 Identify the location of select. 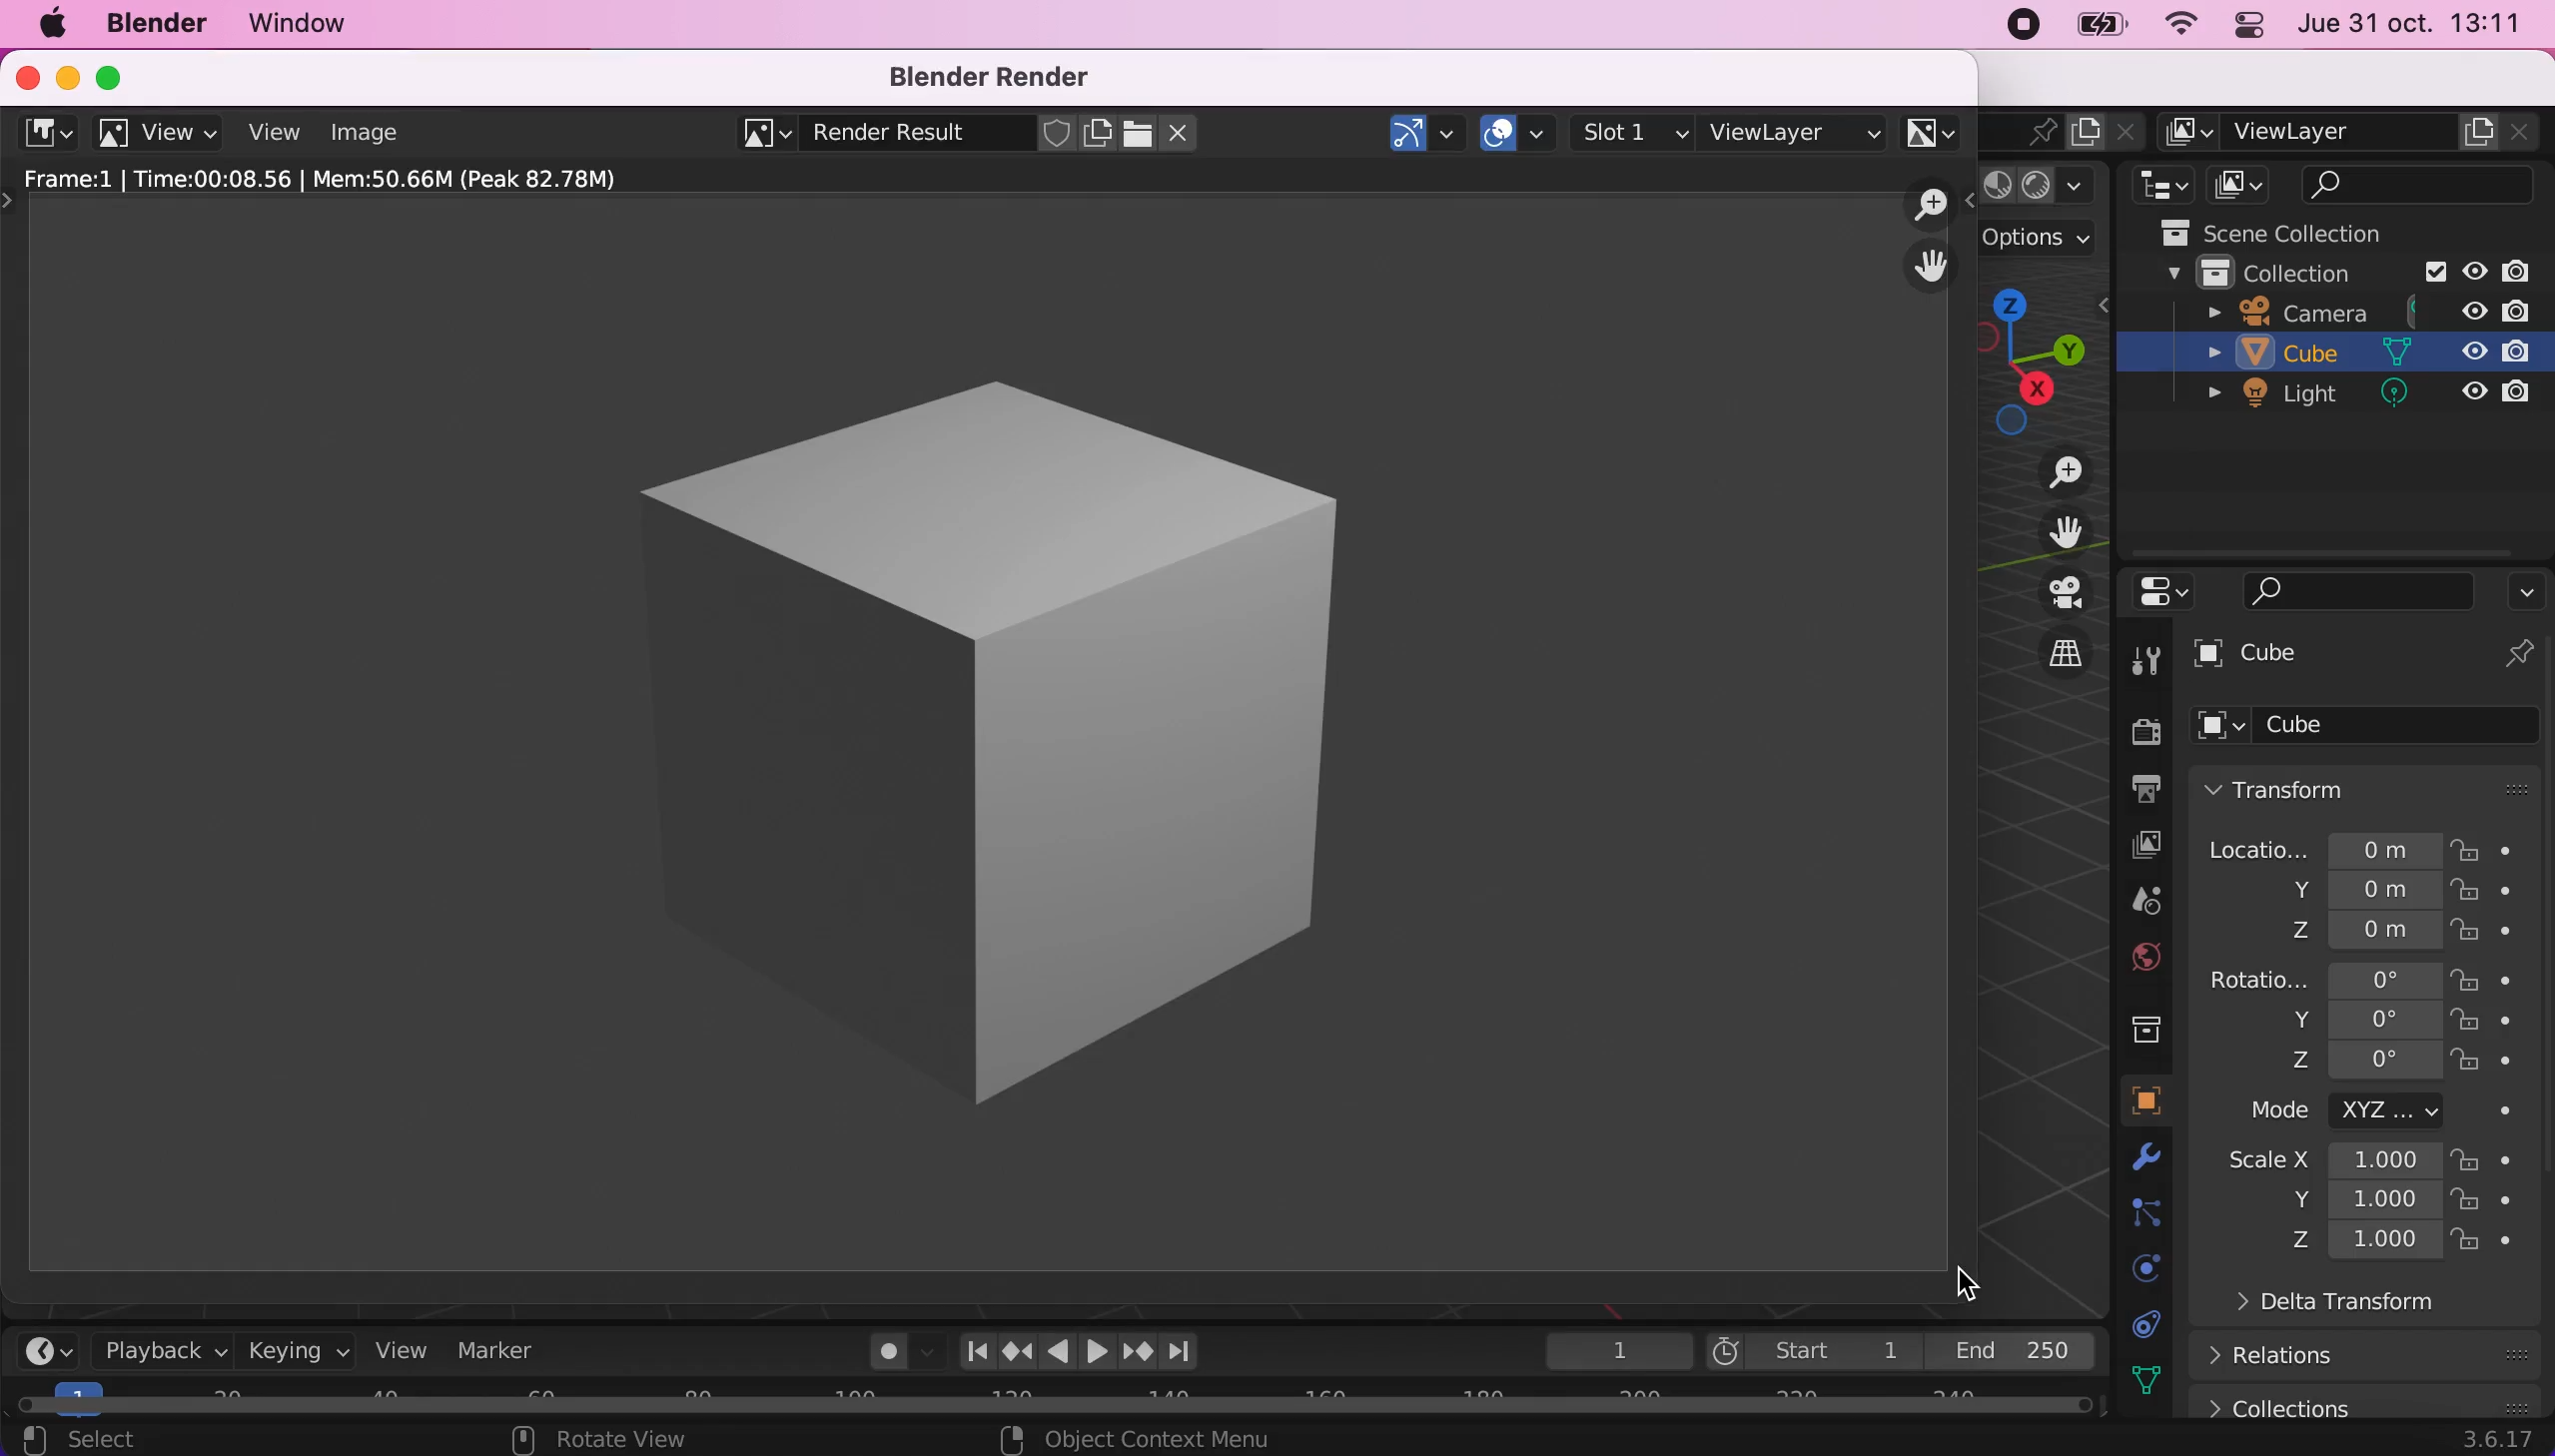
(150, 1438).